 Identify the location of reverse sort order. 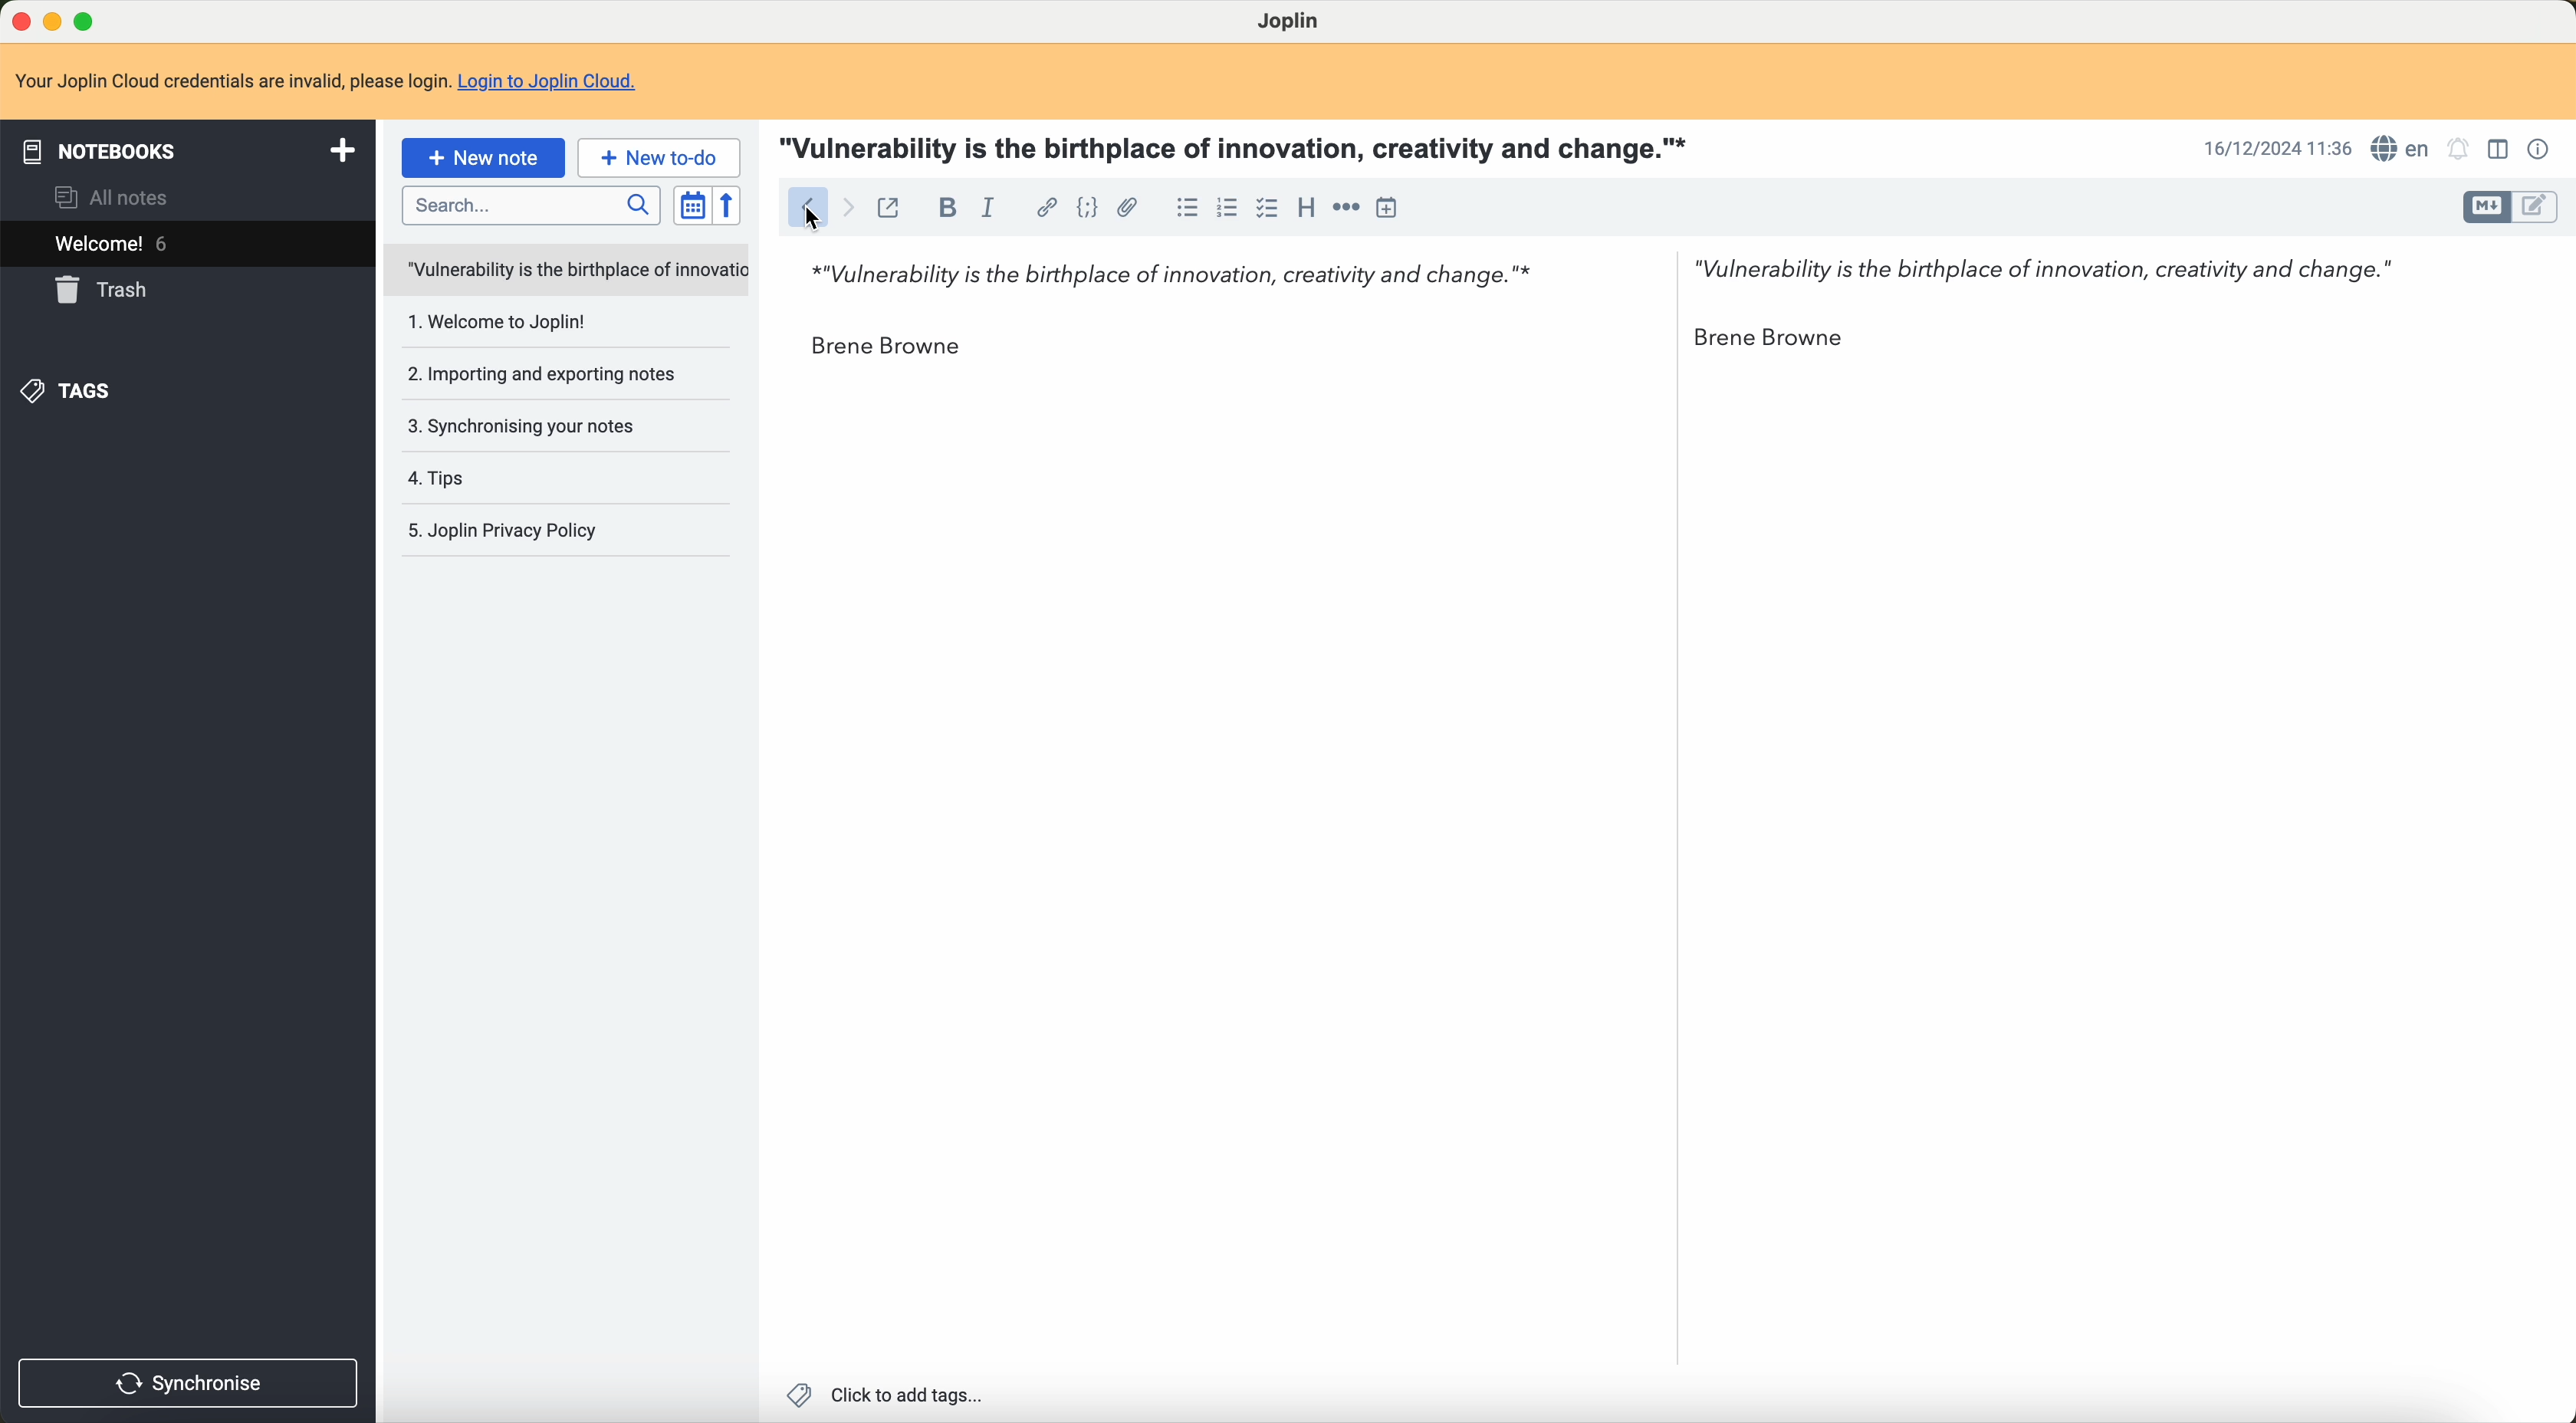
(729, 205).